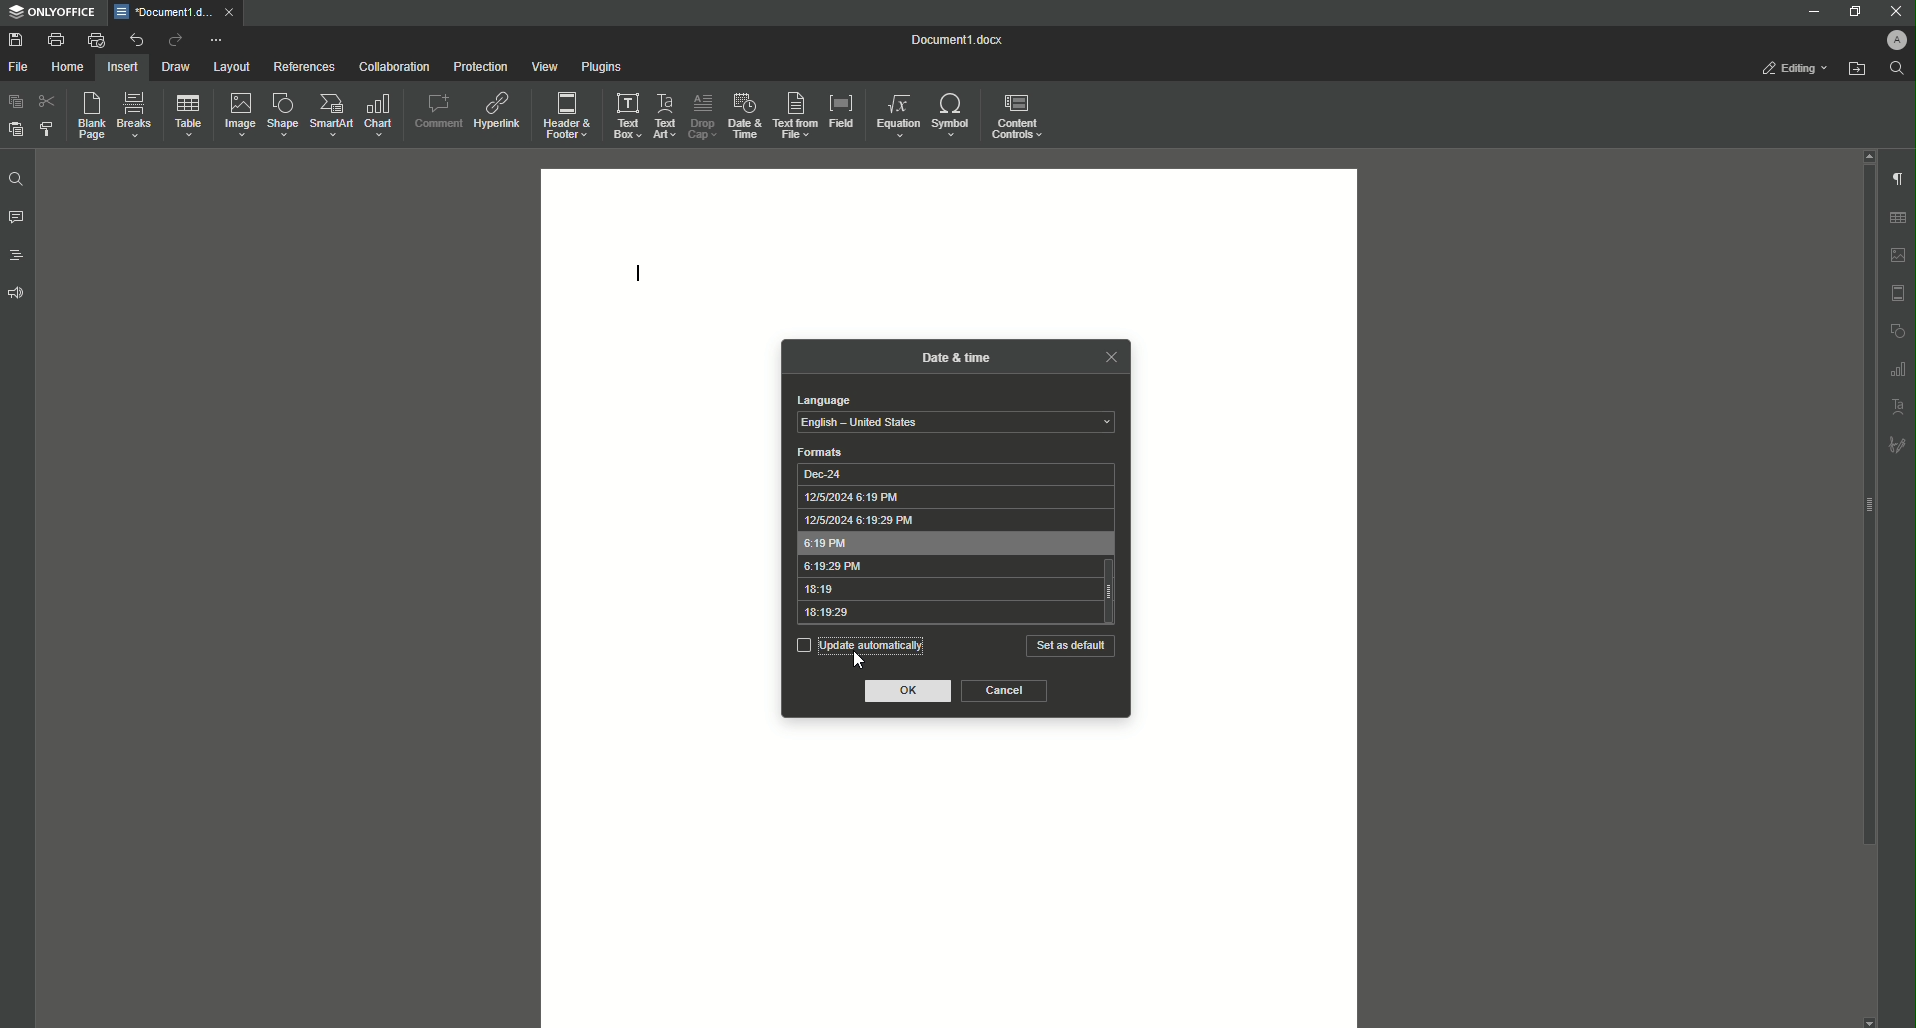 The height and width of the screenshot is (1028, 1916). What do you see at coordinates (626, 114) in the screenshot?
I see `Text Box` at bounding box center [626, 114].